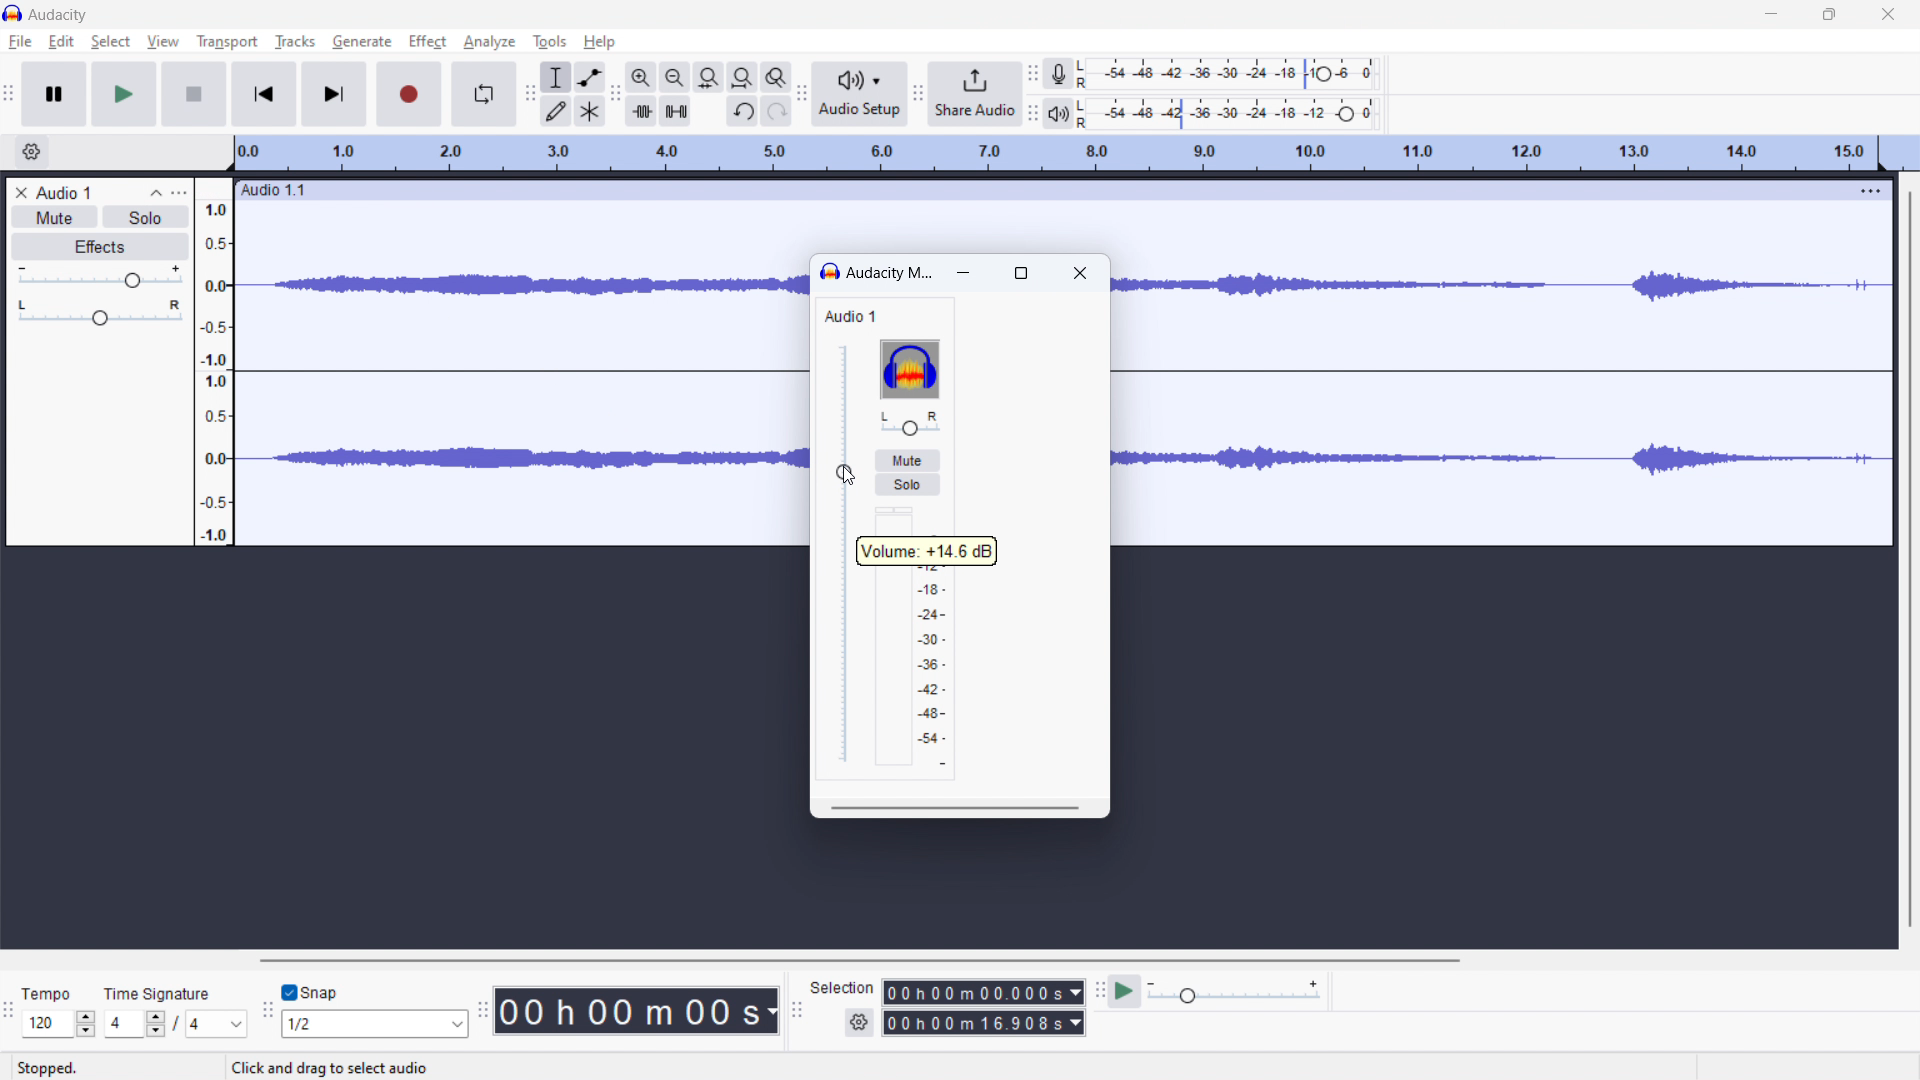 This screenshot has height=1080, width=1920. What do you see at coordinates (518, 280) in the screenshot?
I see `waveform` at bounding box center [518, 280].